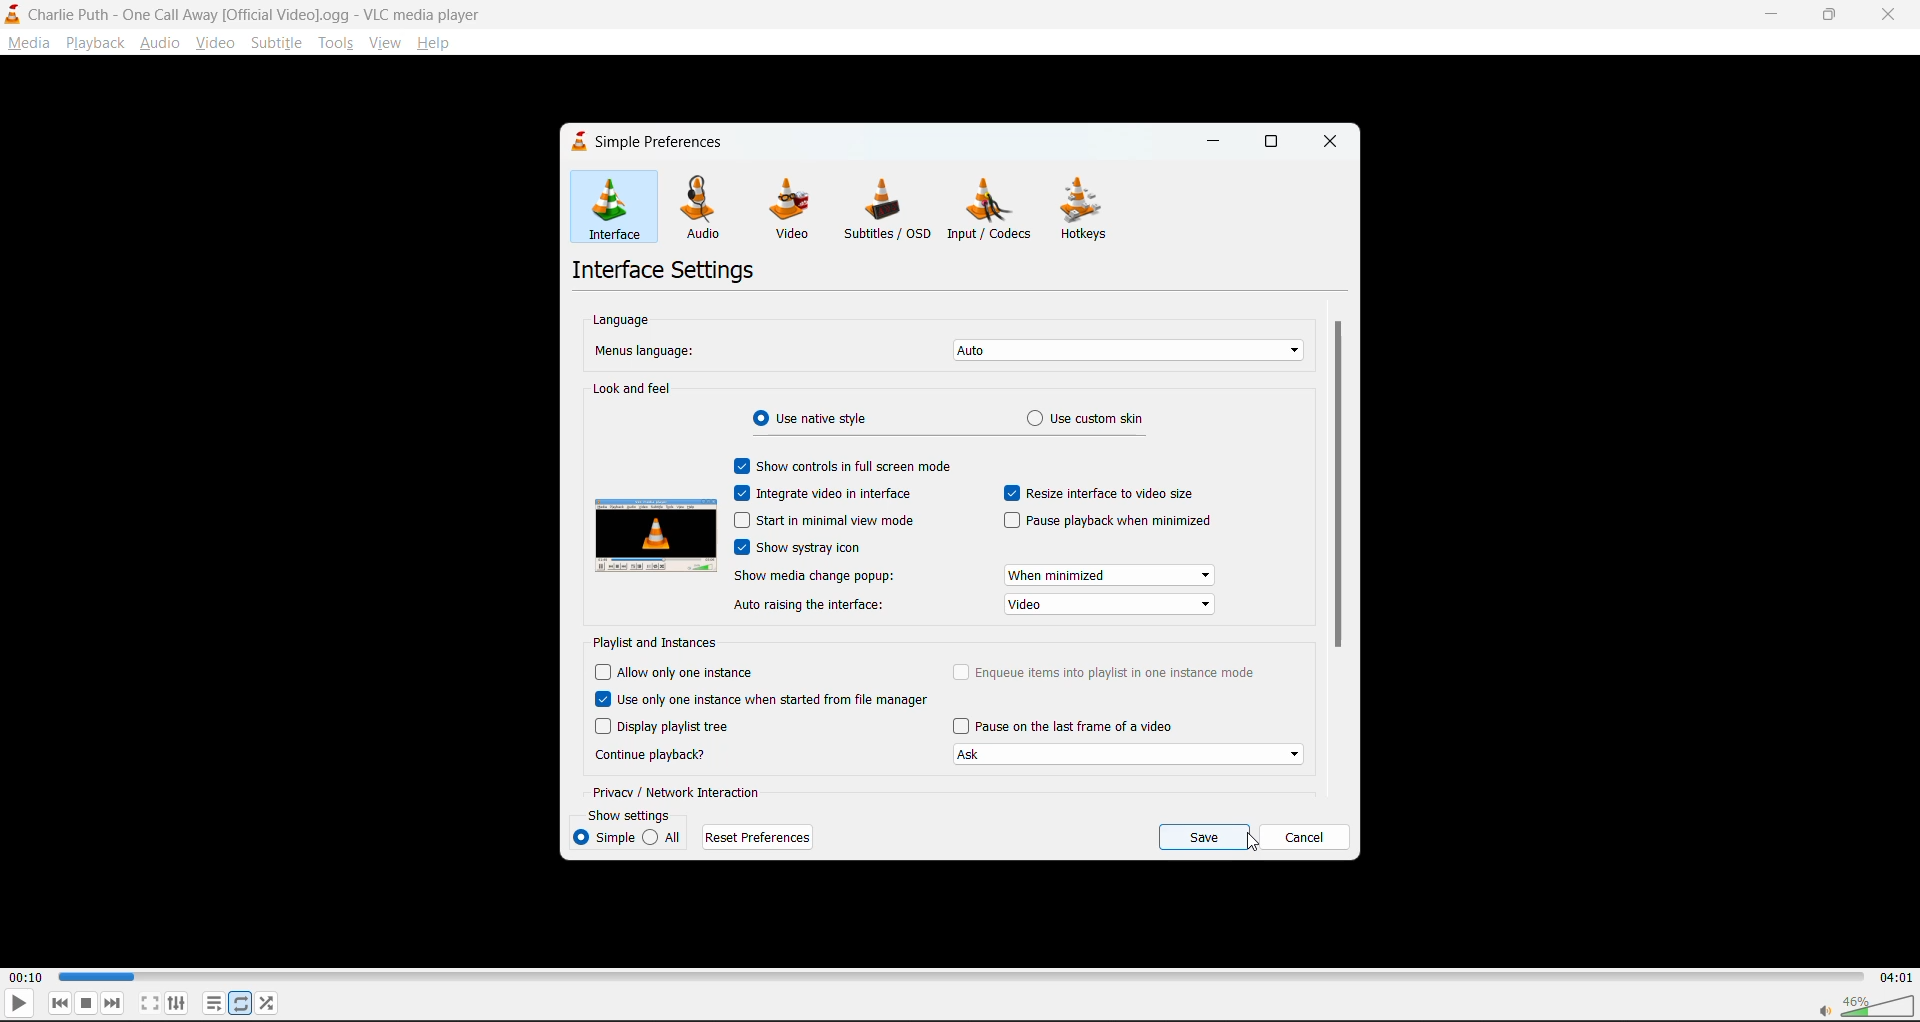 The width and height of the screenshot is (1920, 1022). I want to click on privacy/network interaction, so click(678, 793).